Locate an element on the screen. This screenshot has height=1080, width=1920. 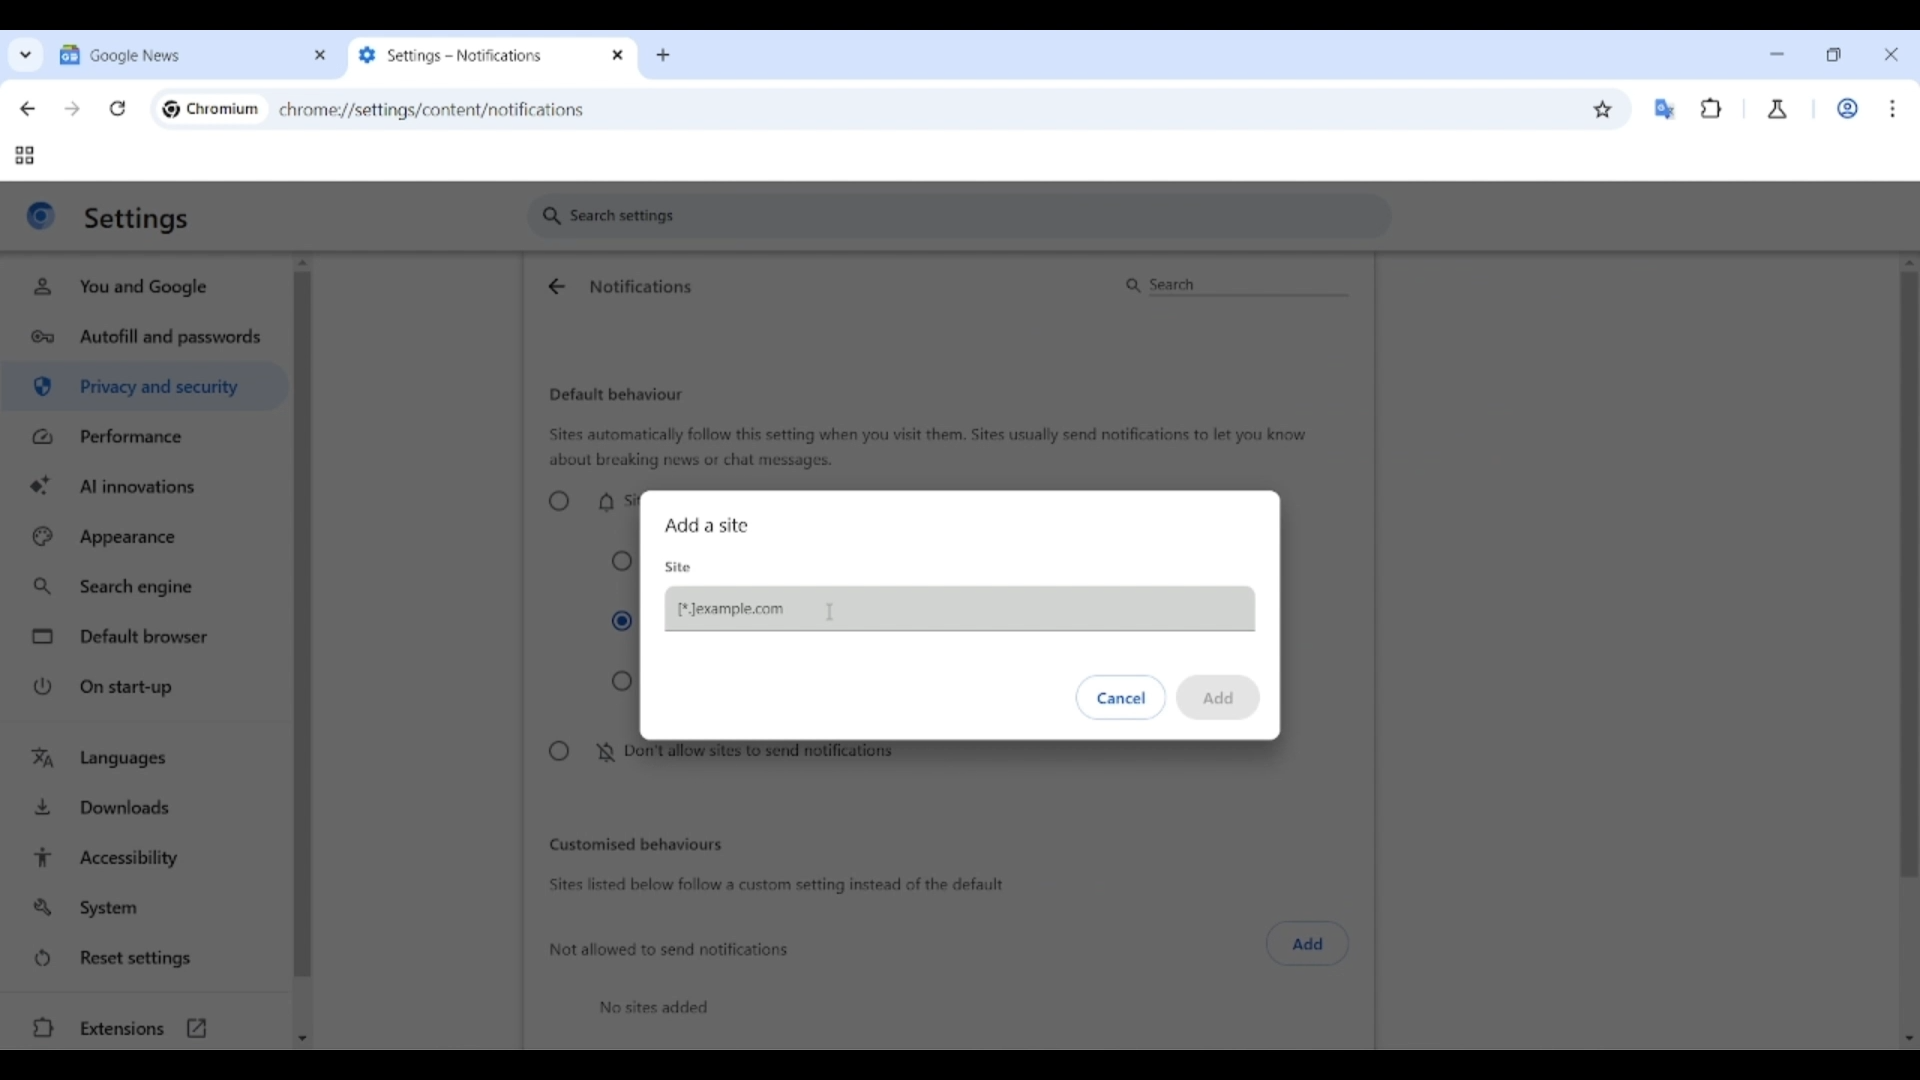
Quick slide to top is located at coordinates (1909, 263).